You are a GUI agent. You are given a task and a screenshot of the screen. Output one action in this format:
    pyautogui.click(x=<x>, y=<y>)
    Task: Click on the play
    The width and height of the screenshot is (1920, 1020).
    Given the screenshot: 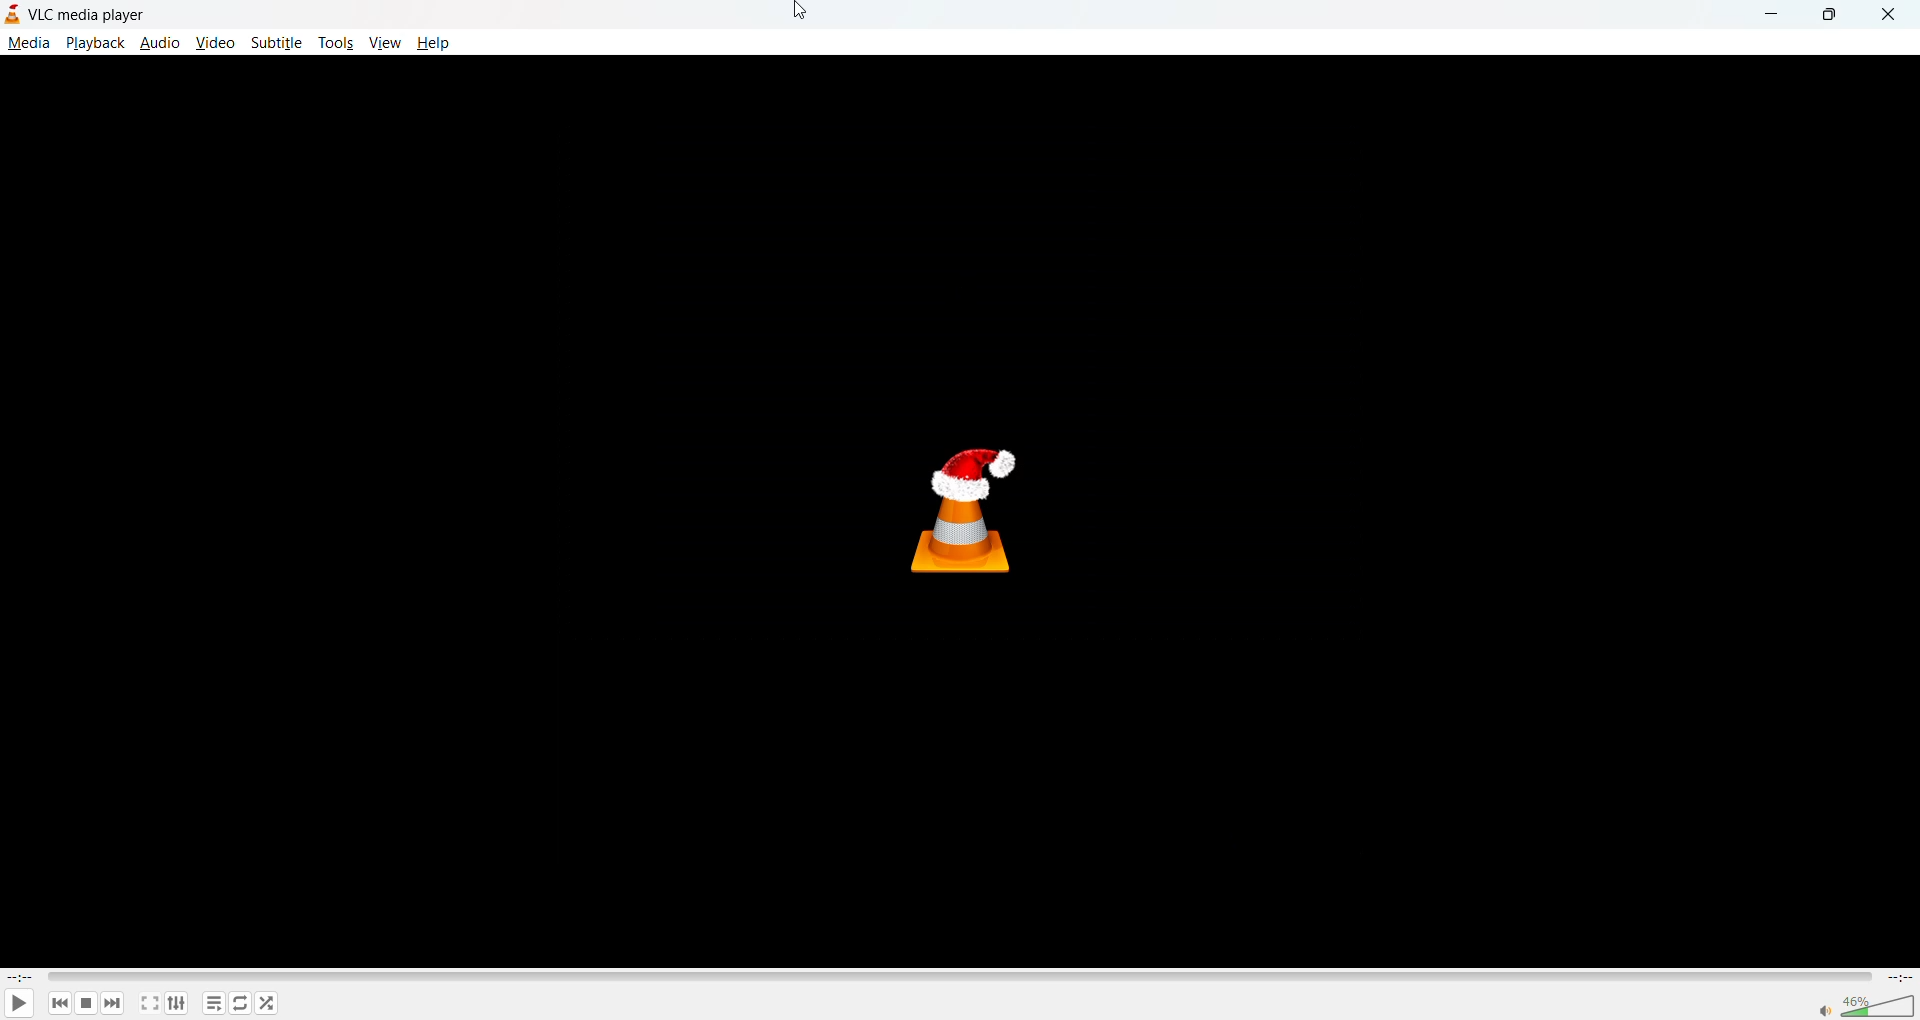 What is the action you would take?
    pyautogui.click(x=17, y=1002)
    